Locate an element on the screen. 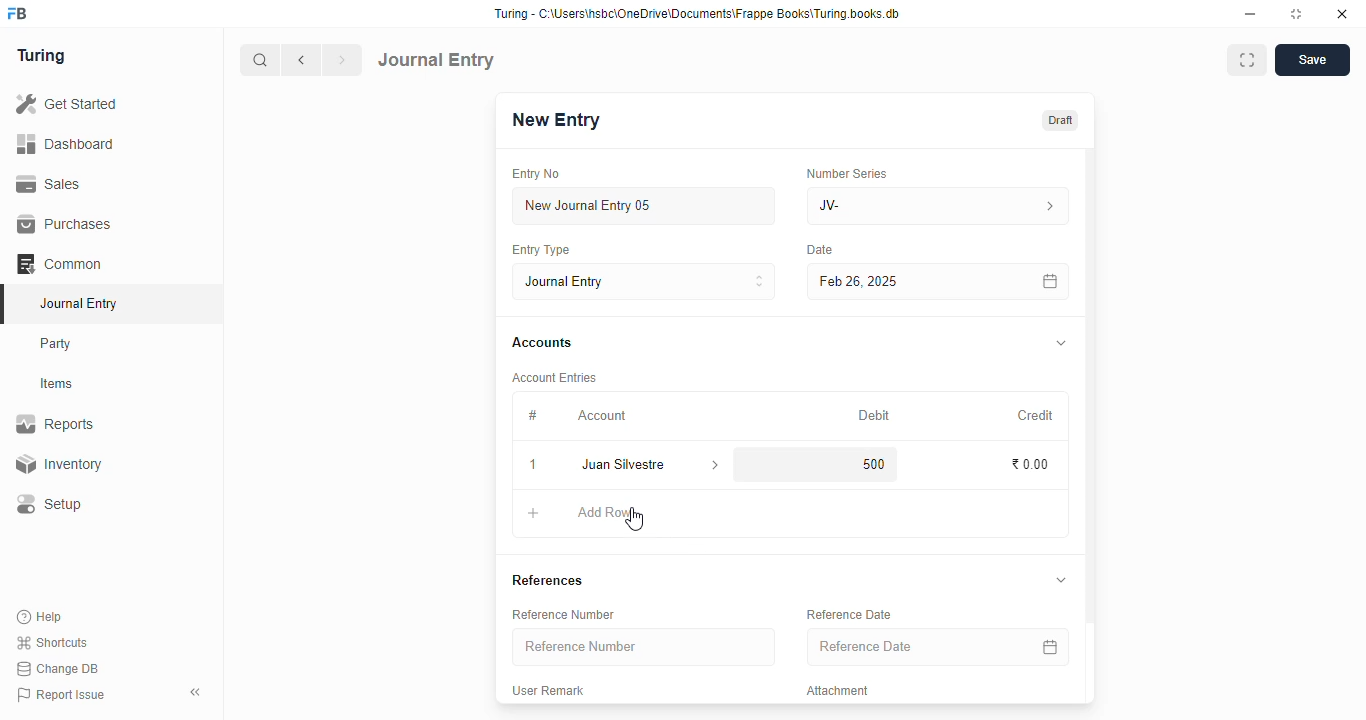 The width and height of the screenshot is (1366, 720). search is located at coordinates (261, 60).